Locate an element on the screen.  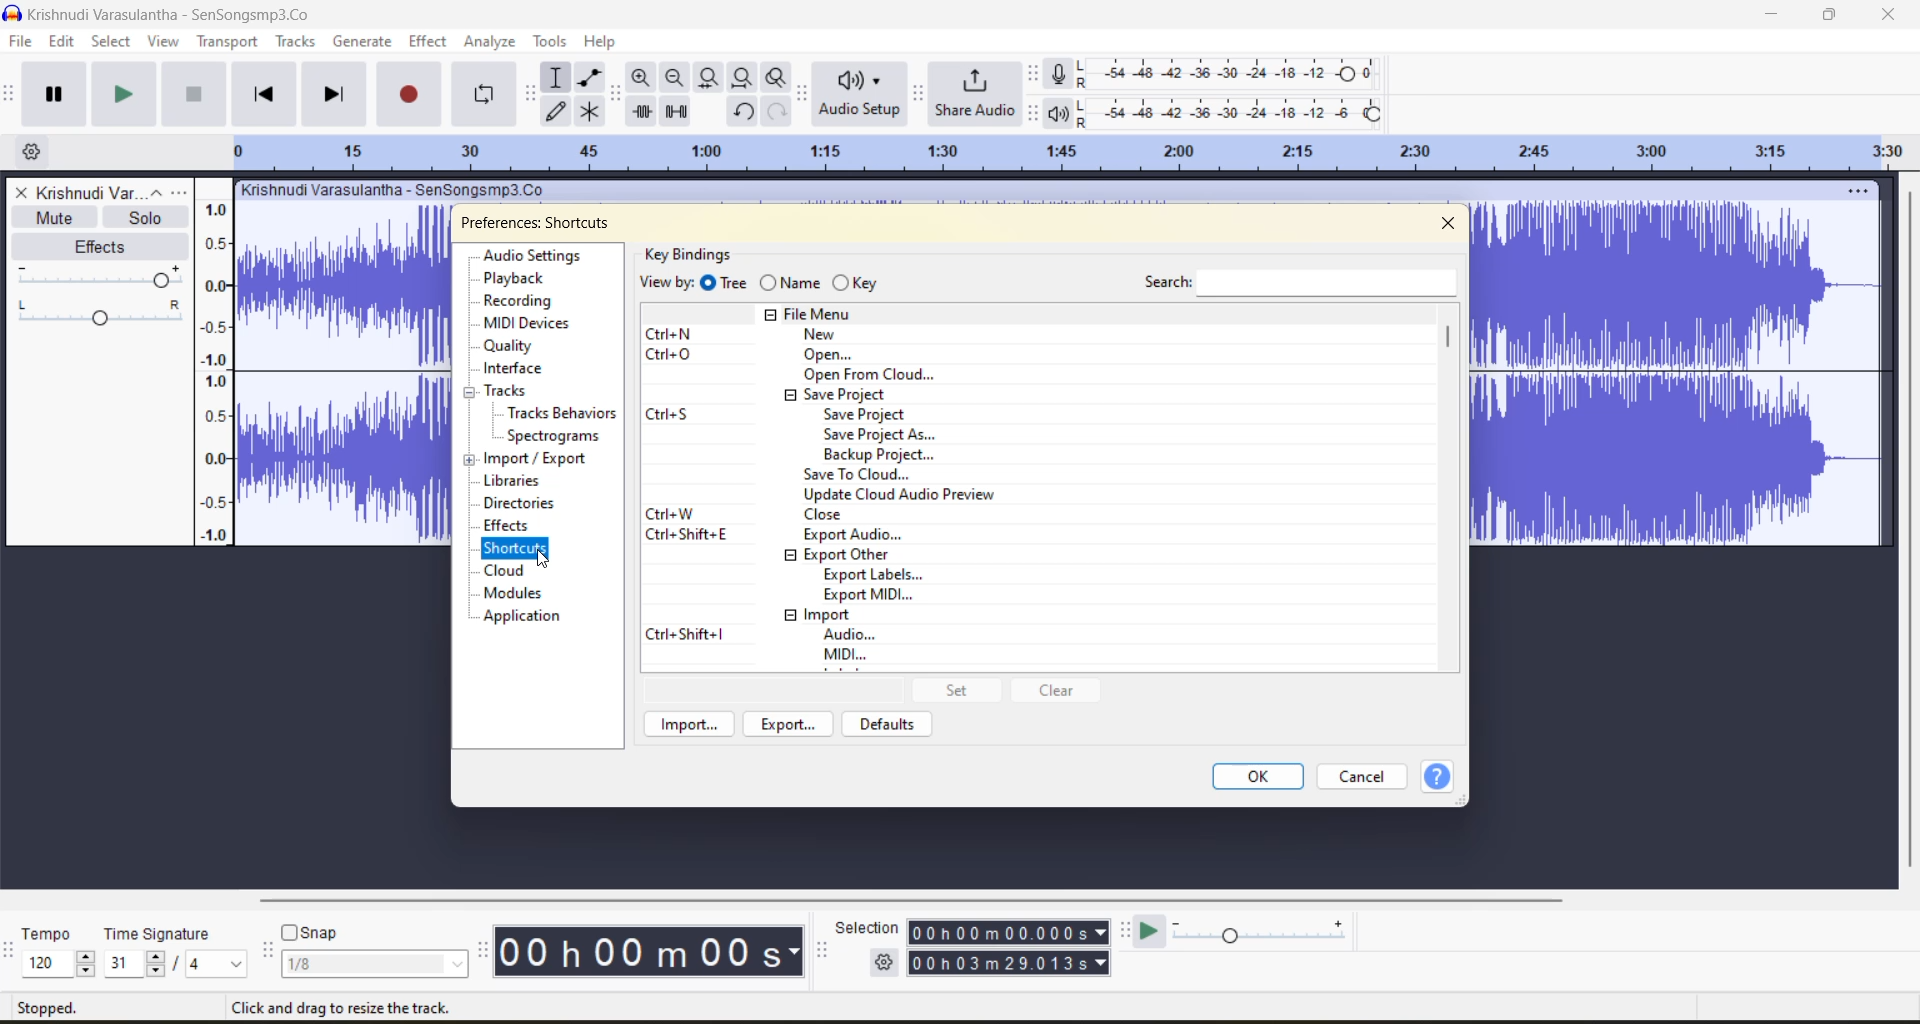
cloud is located at coordinates (526, 573).